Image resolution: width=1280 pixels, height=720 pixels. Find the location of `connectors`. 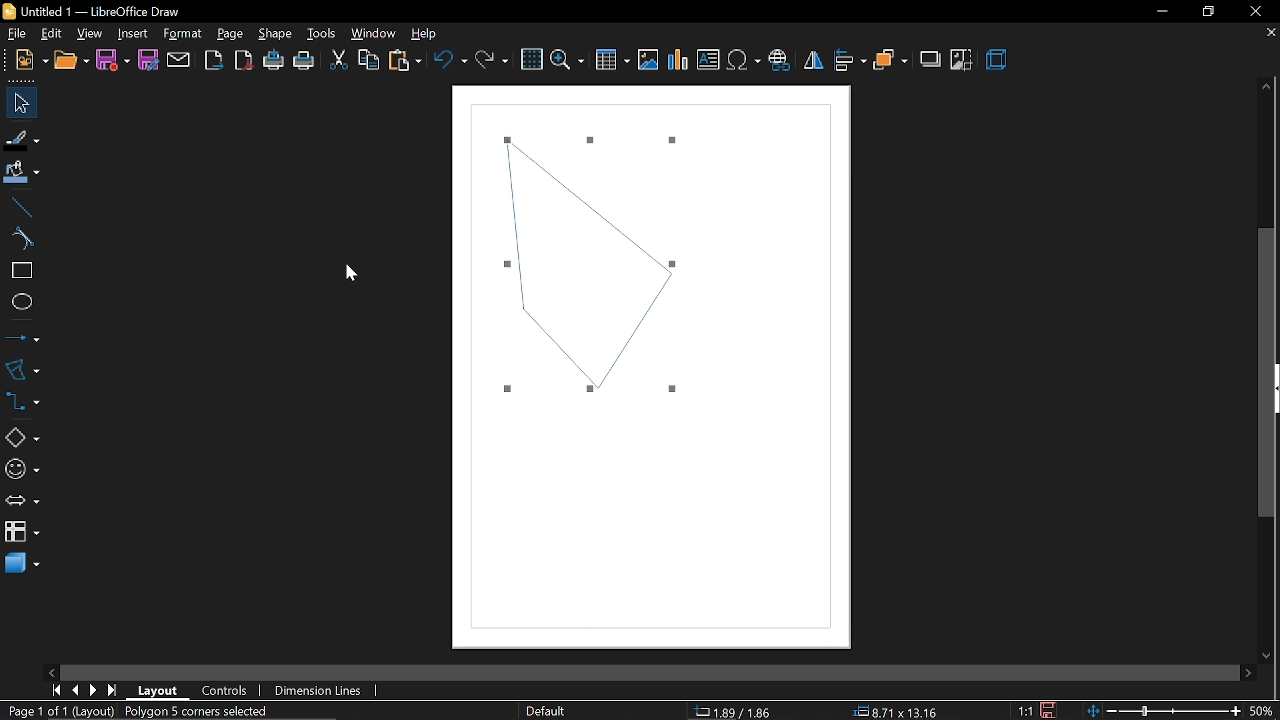

connectors is located at coordinates (23, 407).